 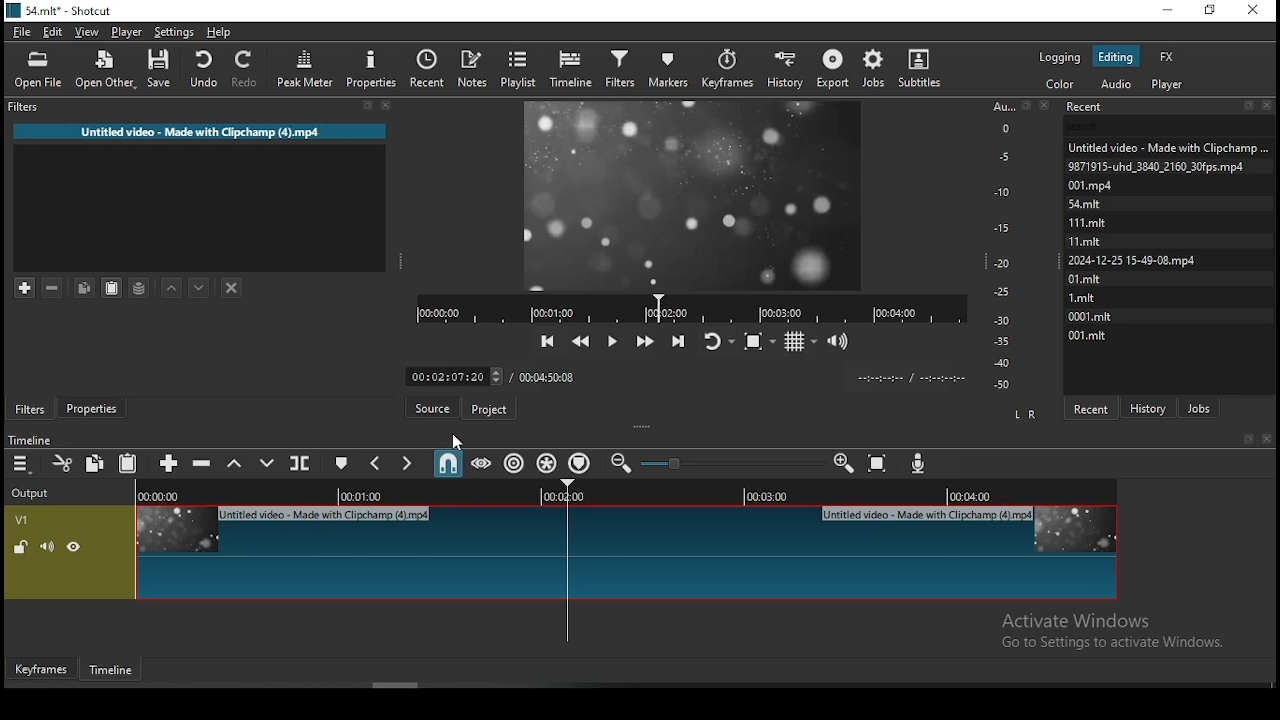 What do you see at coordinates (1118, 56) in the screenshot?
I see `editing` at bounding box center [1118, 56].